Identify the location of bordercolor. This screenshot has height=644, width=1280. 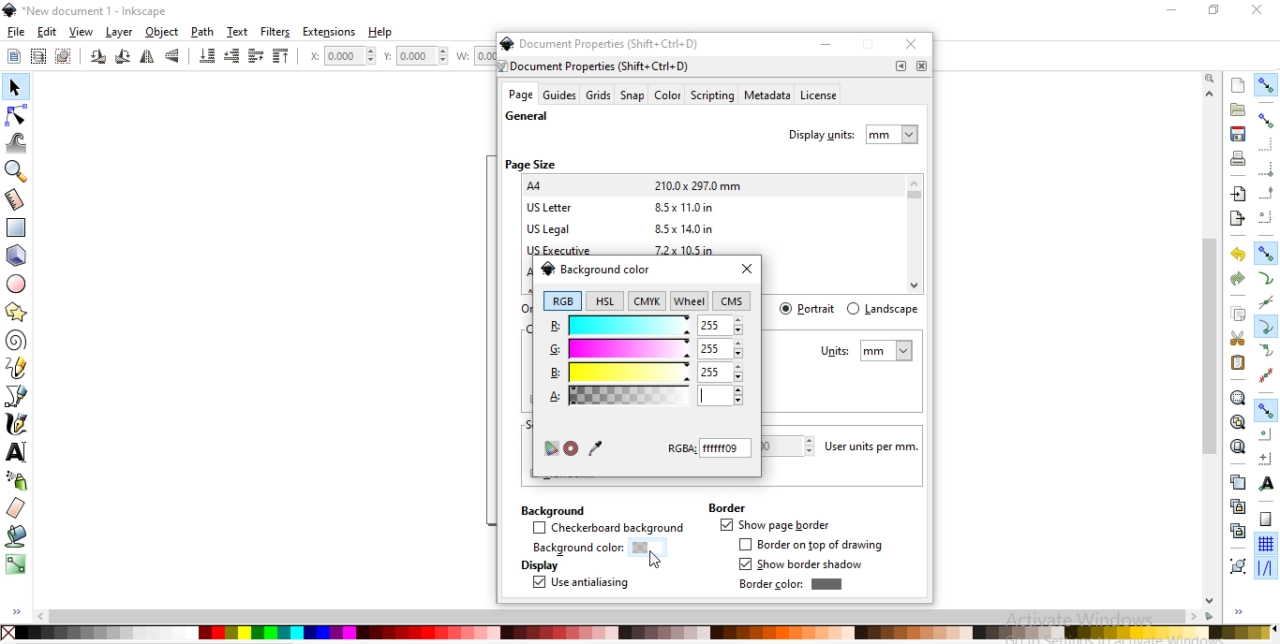
(790, 584).